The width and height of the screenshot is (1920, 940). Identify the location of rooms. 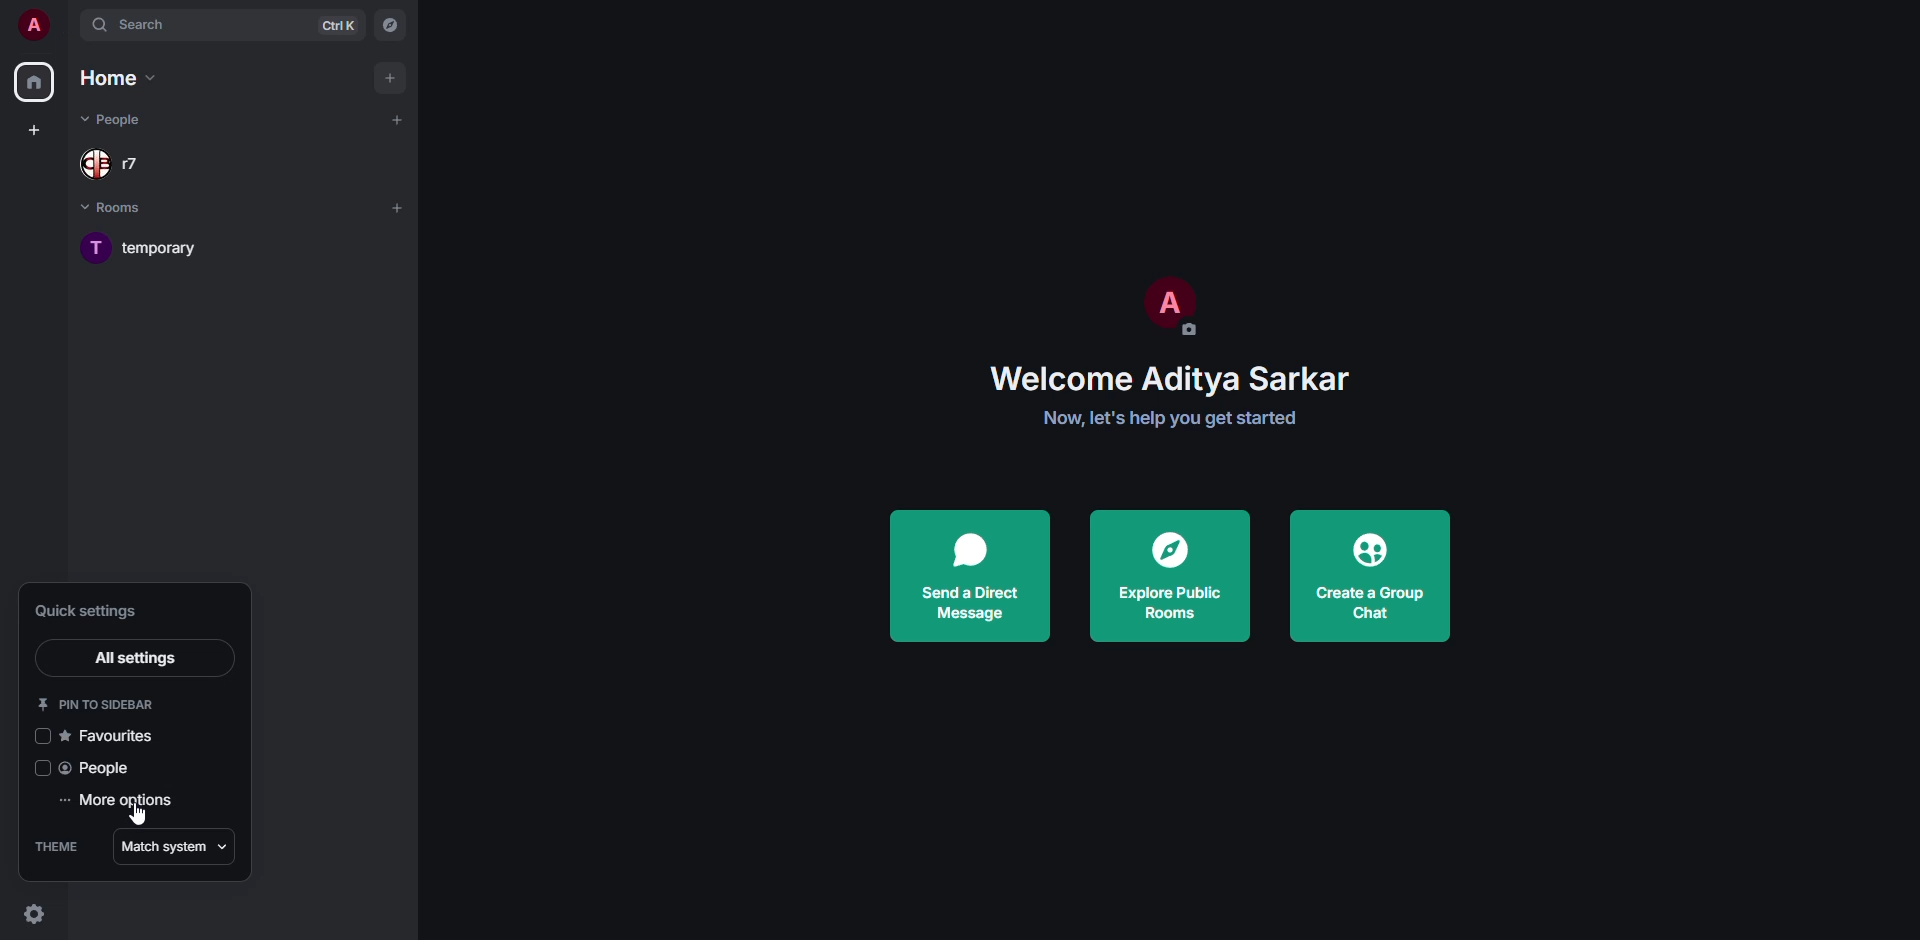
(115, 207).